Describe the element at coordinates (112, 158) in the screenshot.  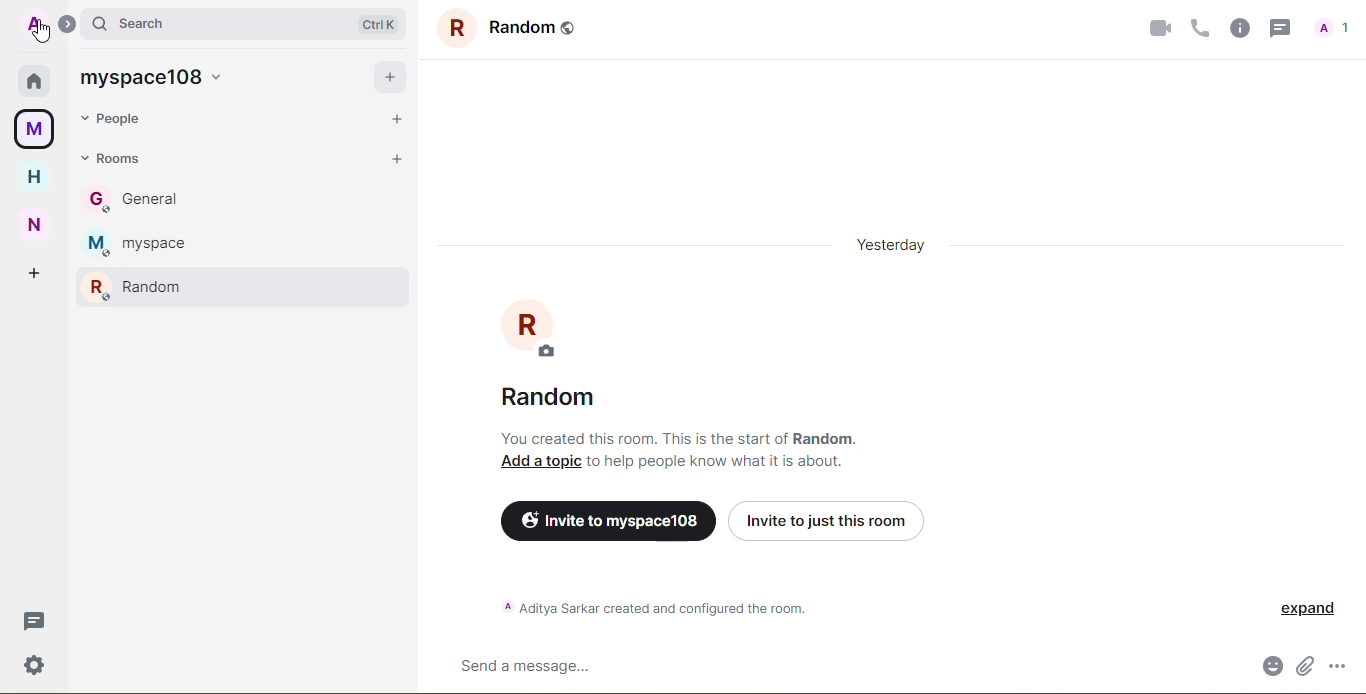
I see `rooms` at that location.